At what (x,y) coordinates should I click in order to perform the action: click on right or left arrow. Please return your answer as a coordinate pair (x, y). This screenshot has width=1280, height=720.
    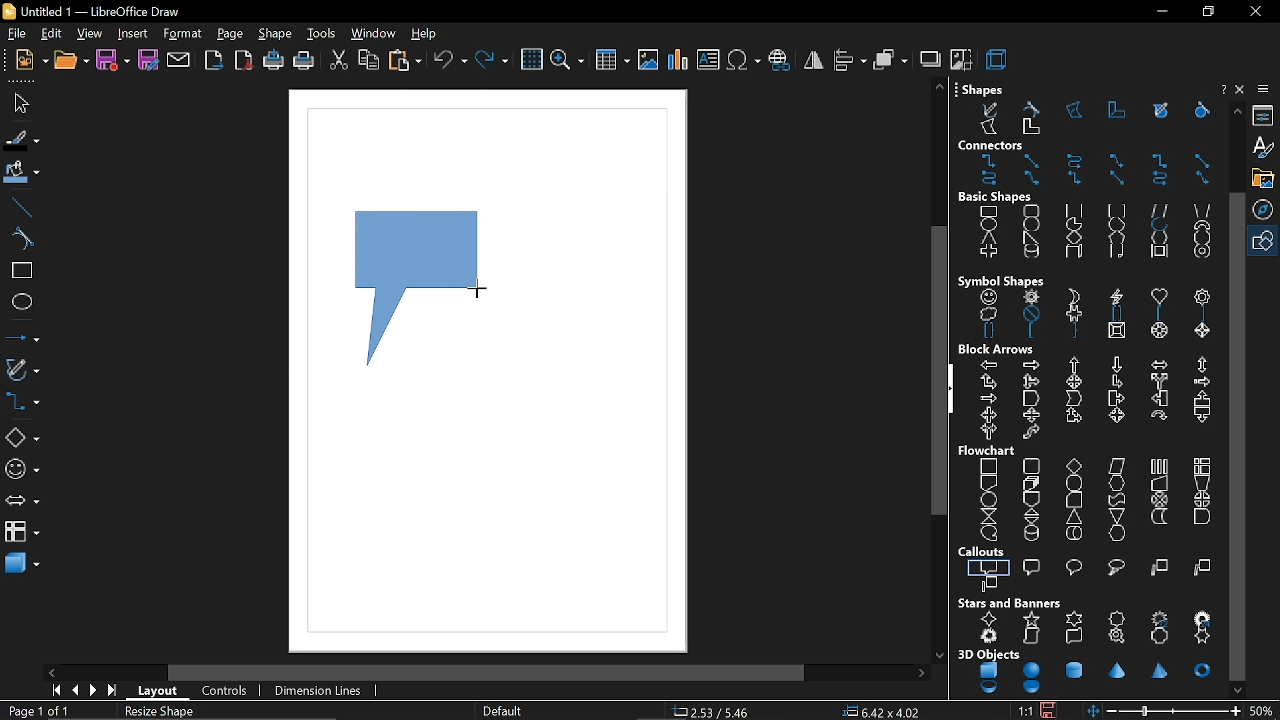
    Looking at the image, I should click on (986, 432).